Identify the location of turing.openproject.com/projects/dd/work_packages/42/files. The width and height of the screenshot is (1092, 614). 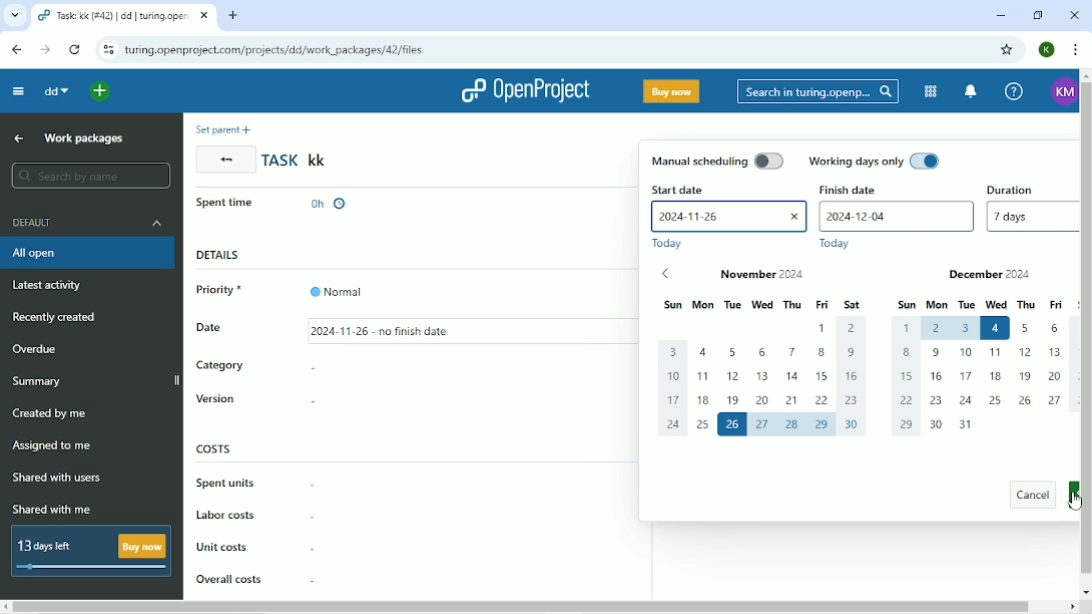
(277, 50).